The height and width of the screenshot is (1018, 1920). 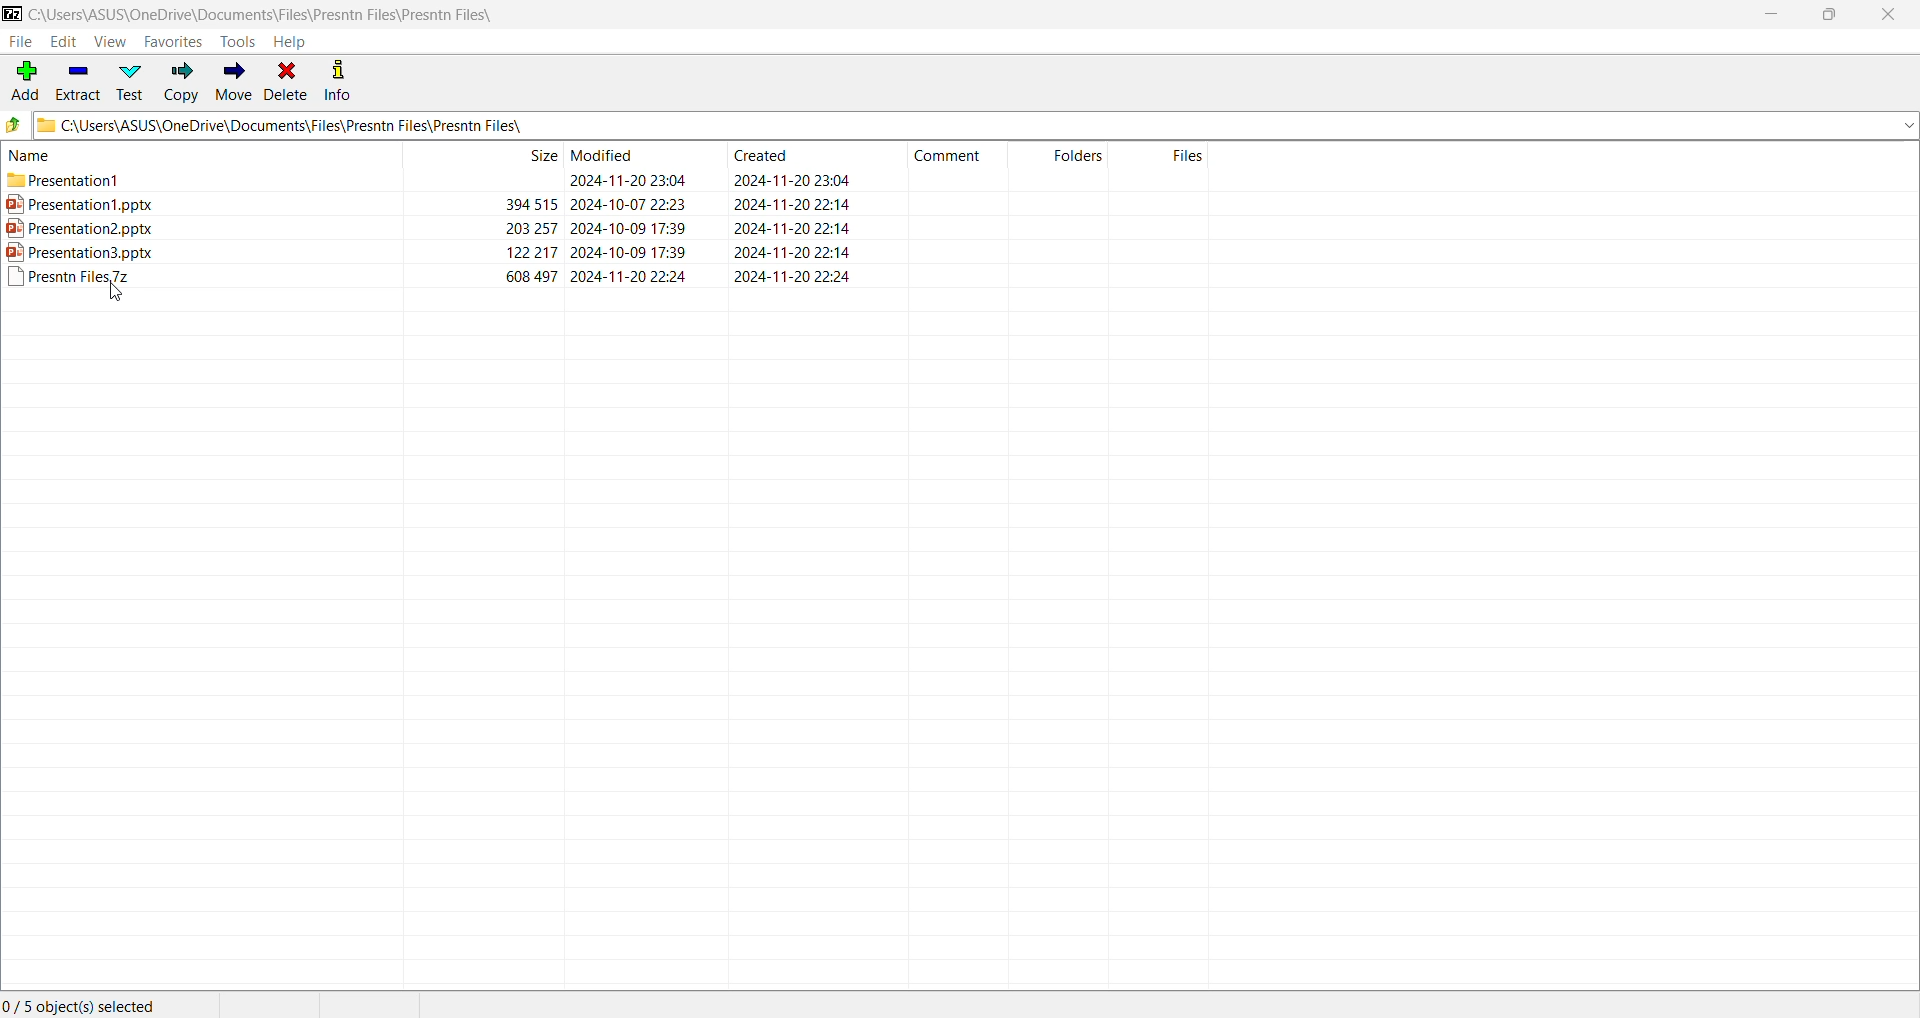 I want to click on name, so click(x=41, y=159).